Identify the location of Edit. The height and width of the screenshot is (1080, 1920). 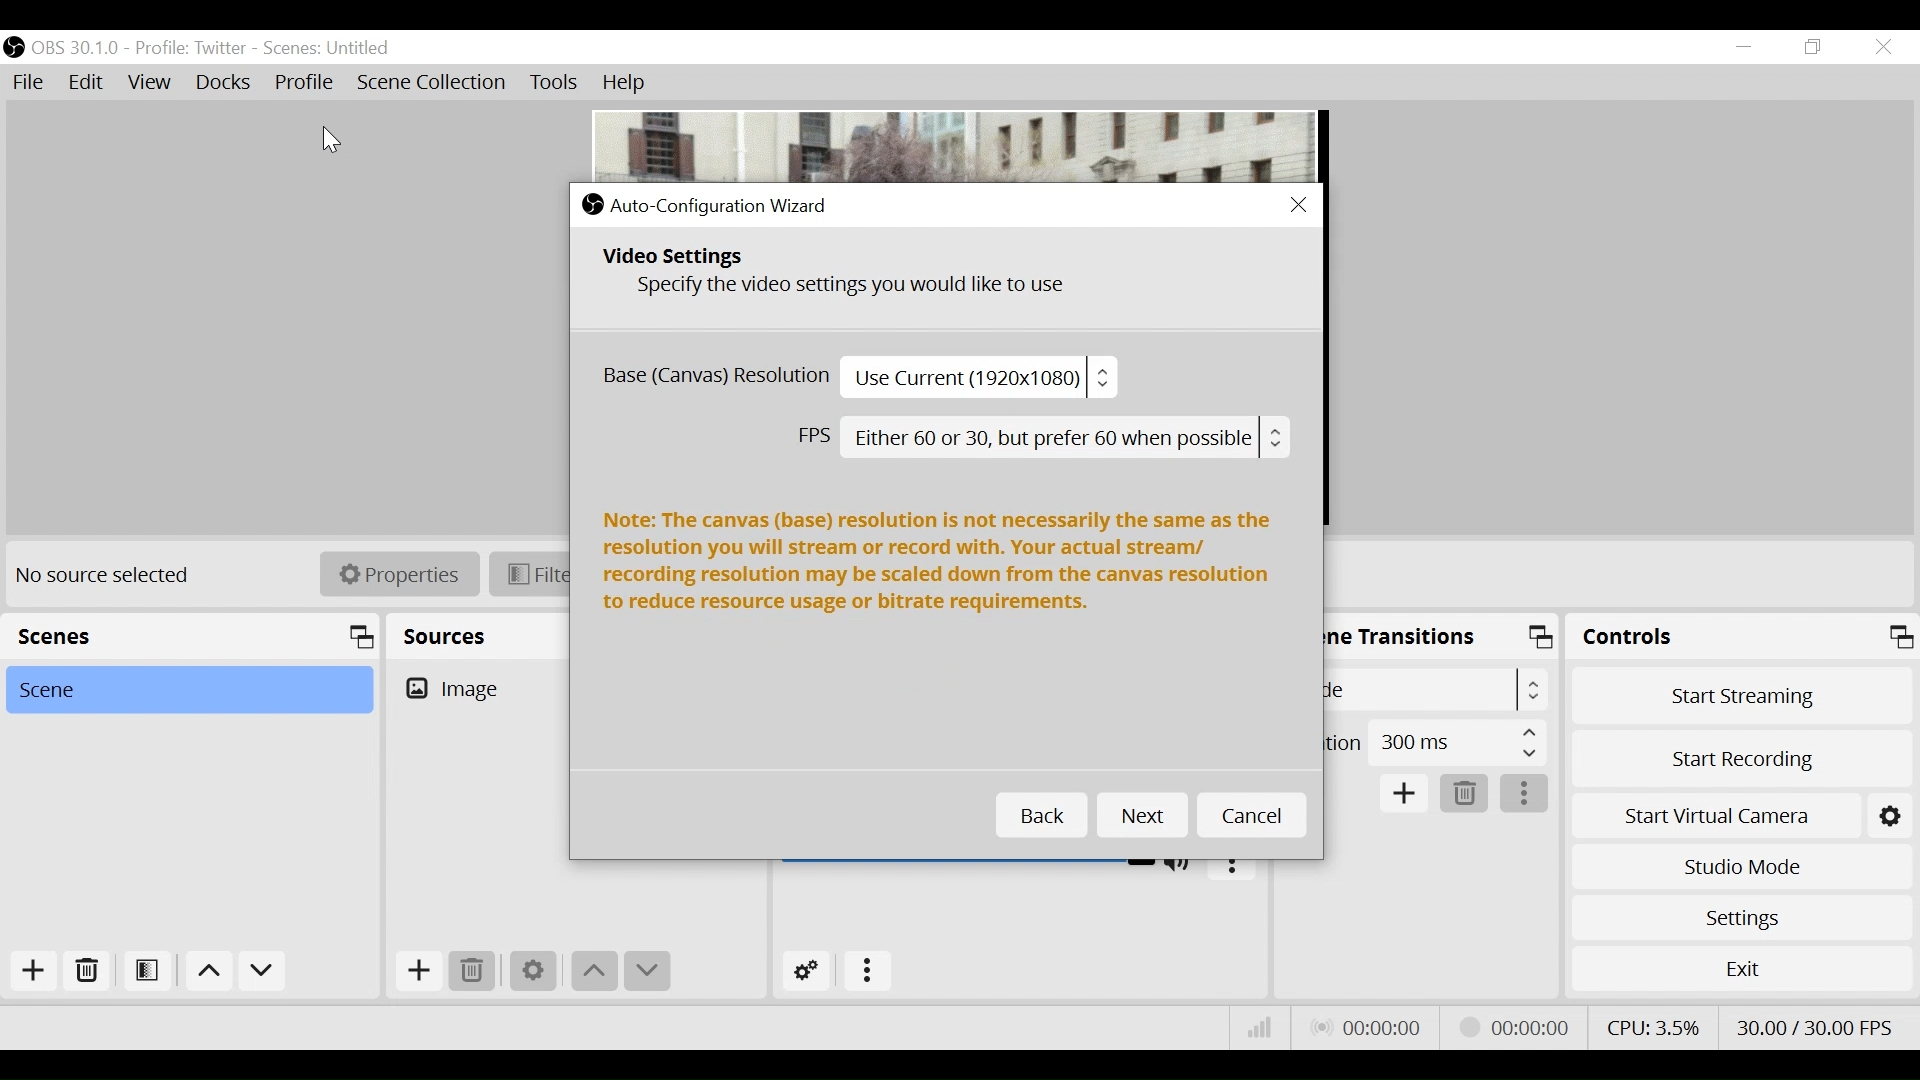
(88, 83).